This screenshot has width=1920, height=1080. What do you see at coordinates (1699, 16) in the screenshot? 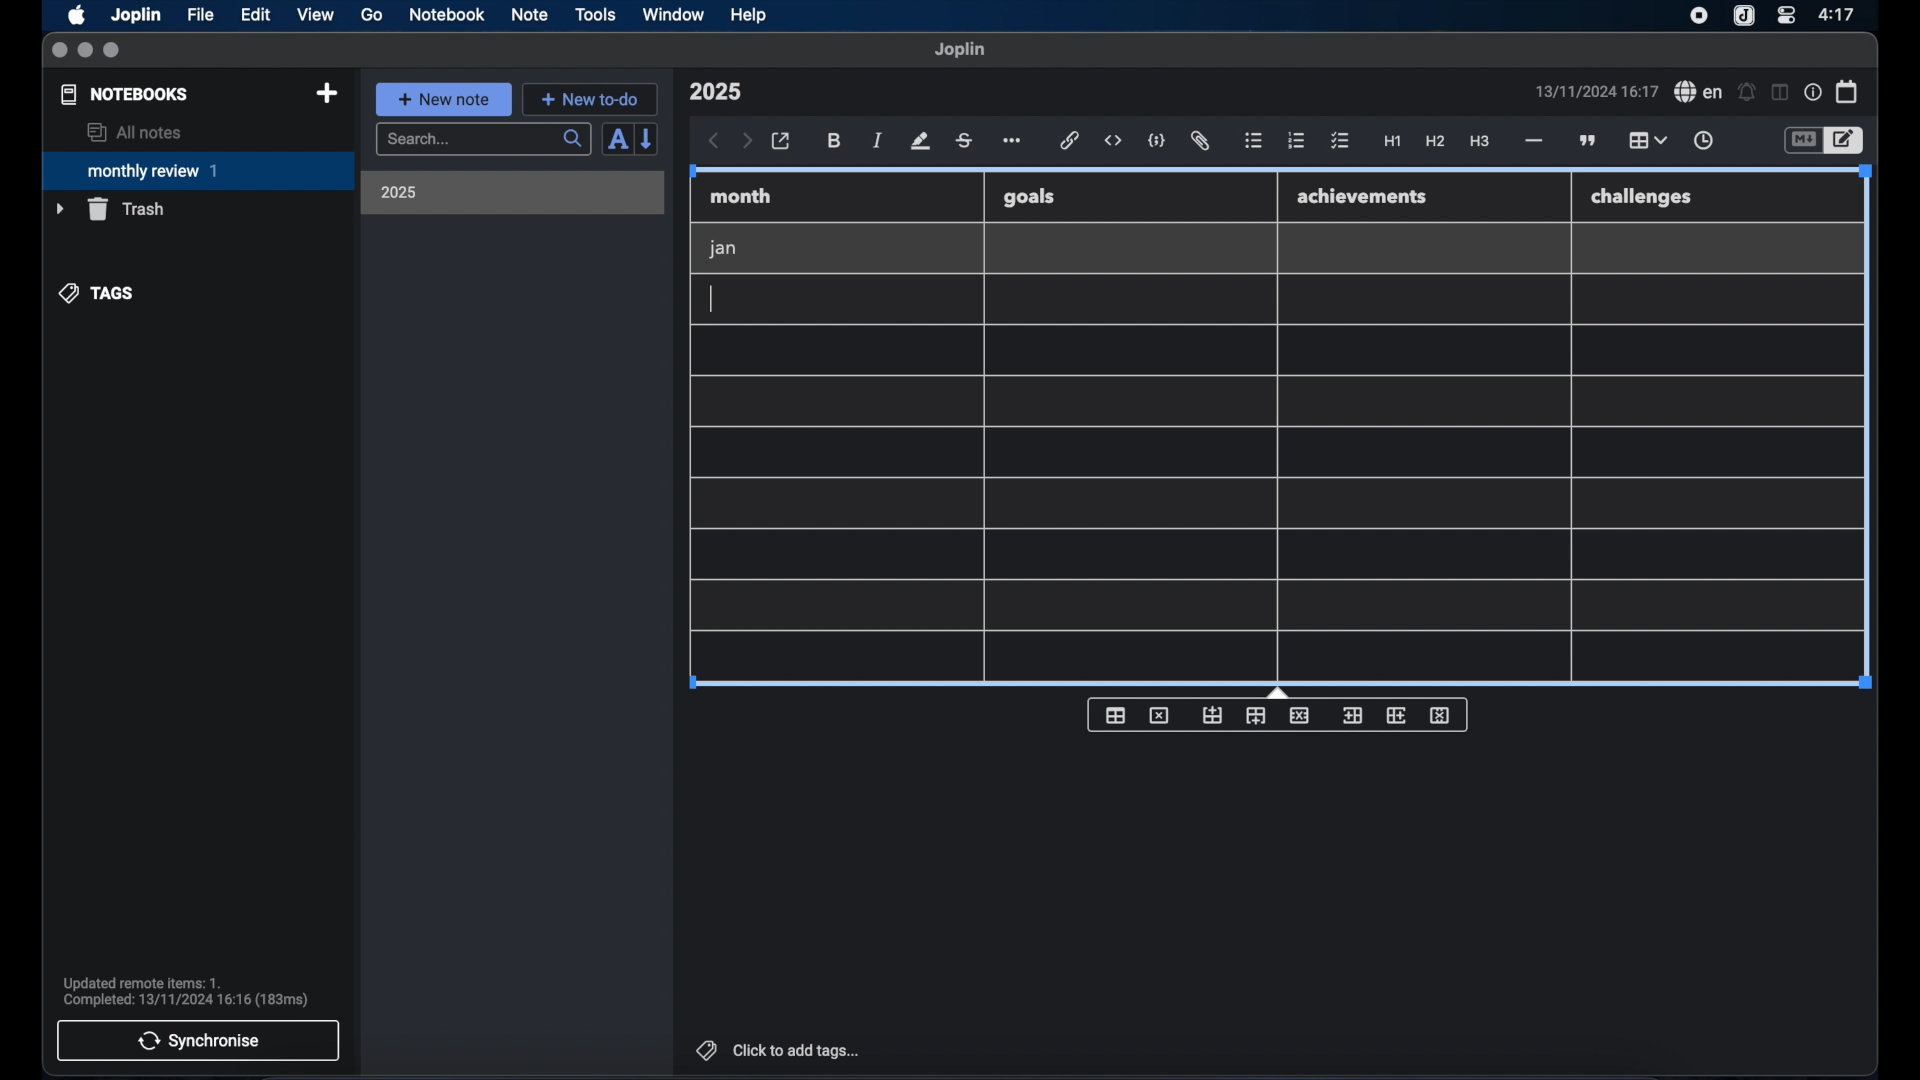
I see `screen recorder icon` at bounding box center [1699, 16].